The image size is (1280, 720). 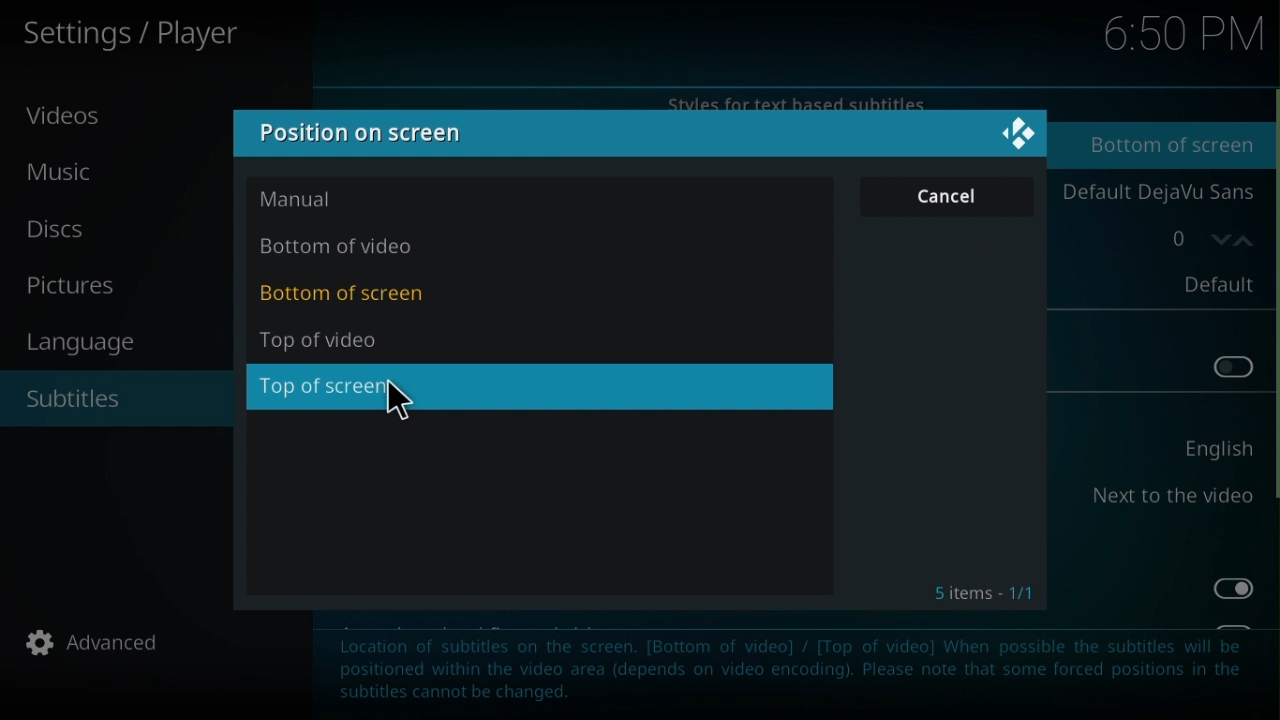 What do you see at coordinates (154, 35) in the screenshot?
I see `Settings/player` at bounding box center [154, 35].